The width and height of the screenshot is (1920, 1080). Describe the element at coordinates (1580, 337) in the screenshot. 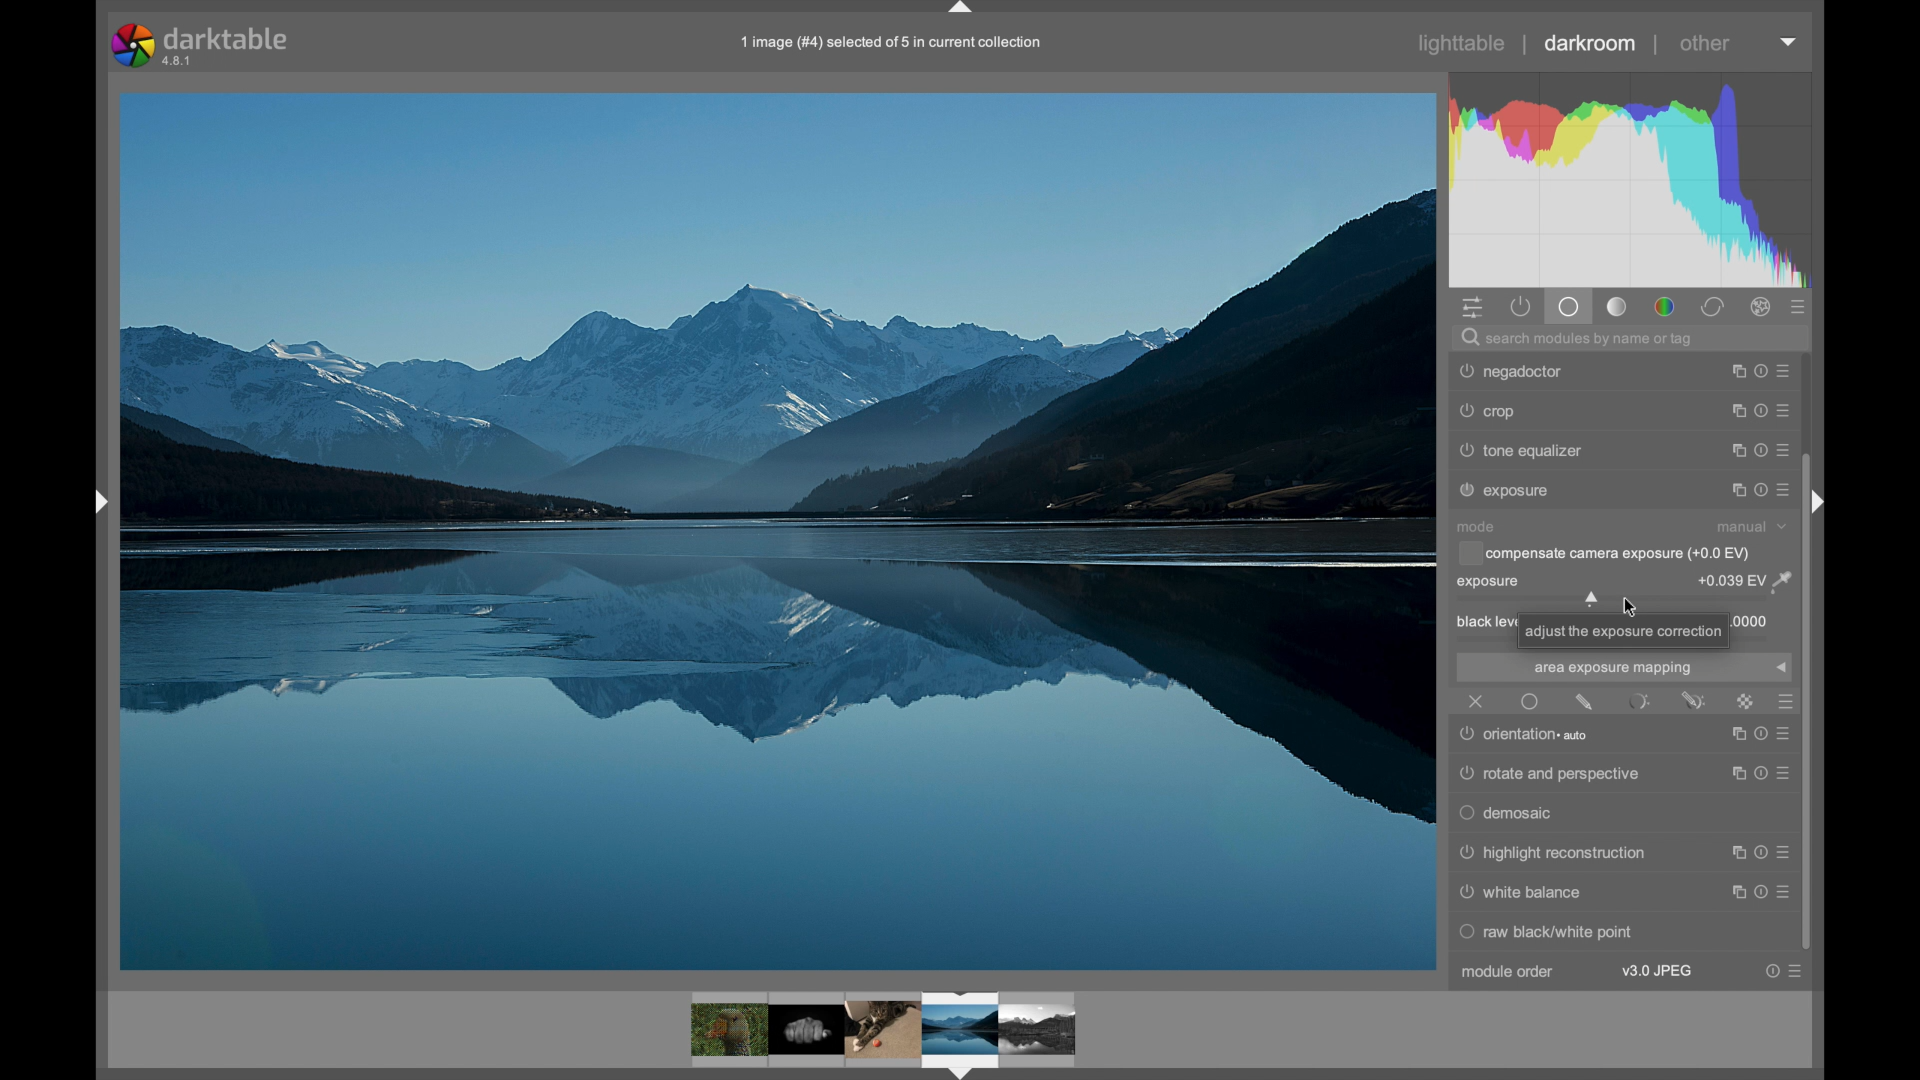

I see `search modules by name or tag` at that location.